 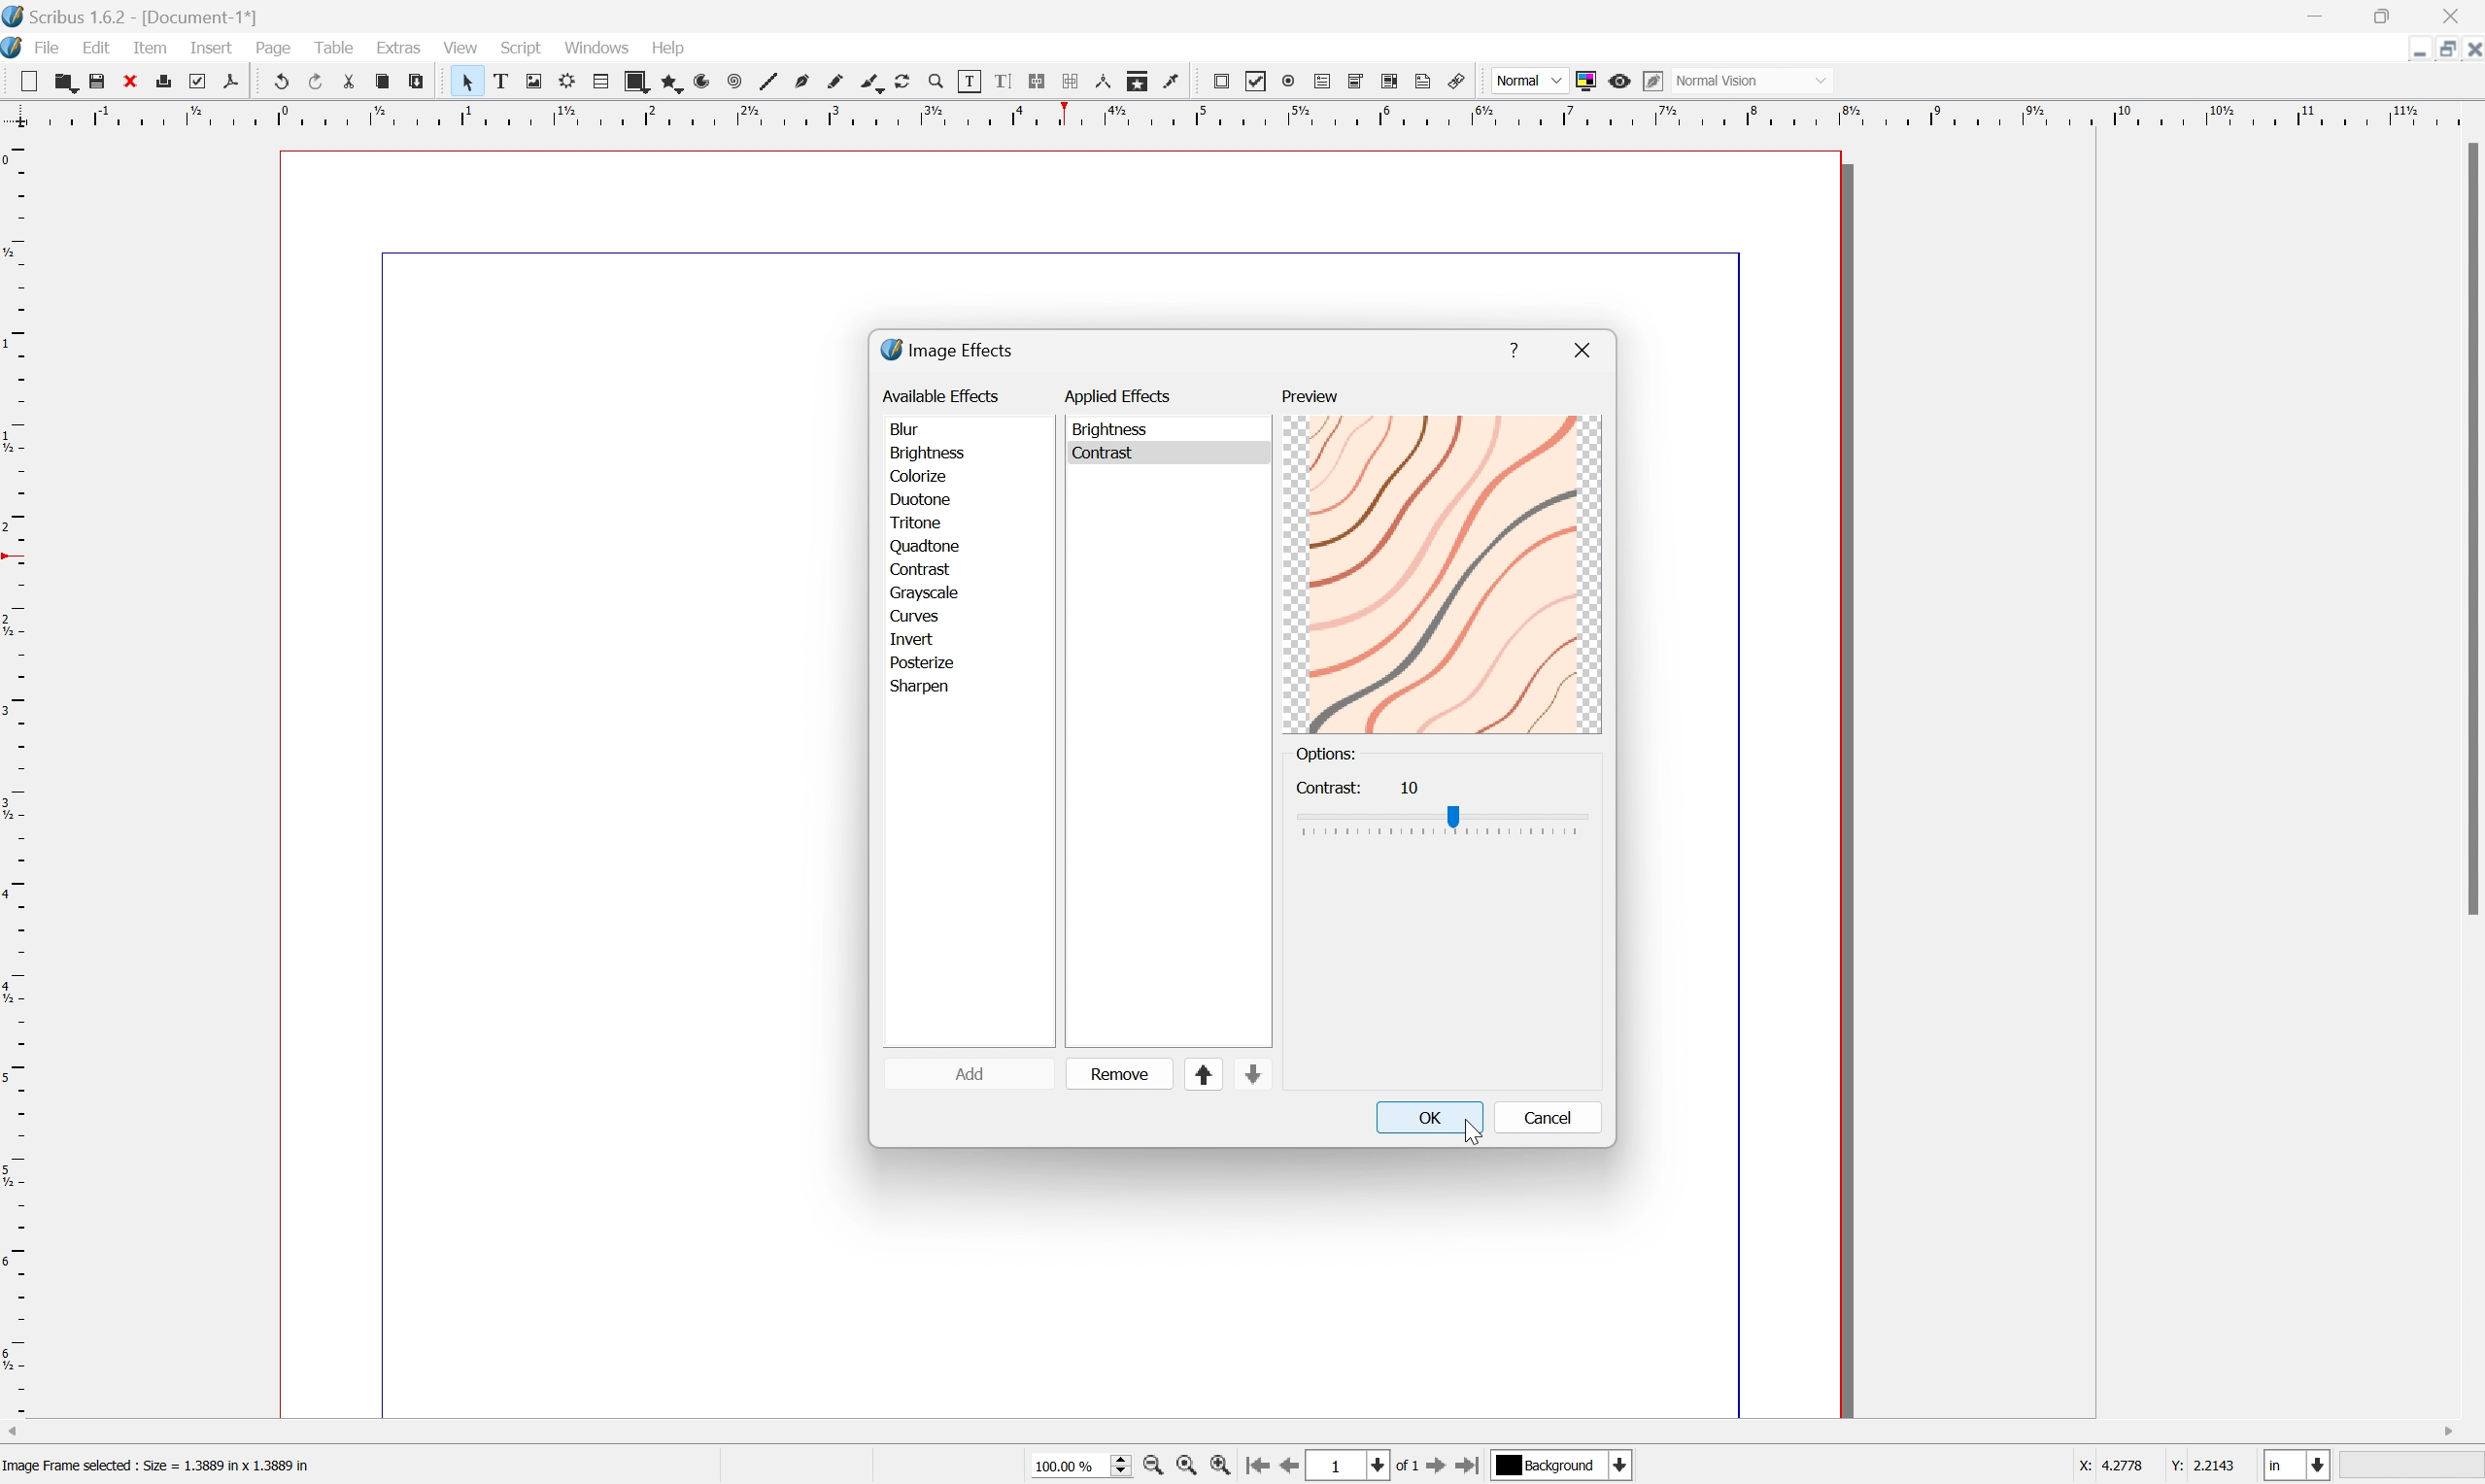 I want to click on Vertical Margin, so click(x=16, y=780).